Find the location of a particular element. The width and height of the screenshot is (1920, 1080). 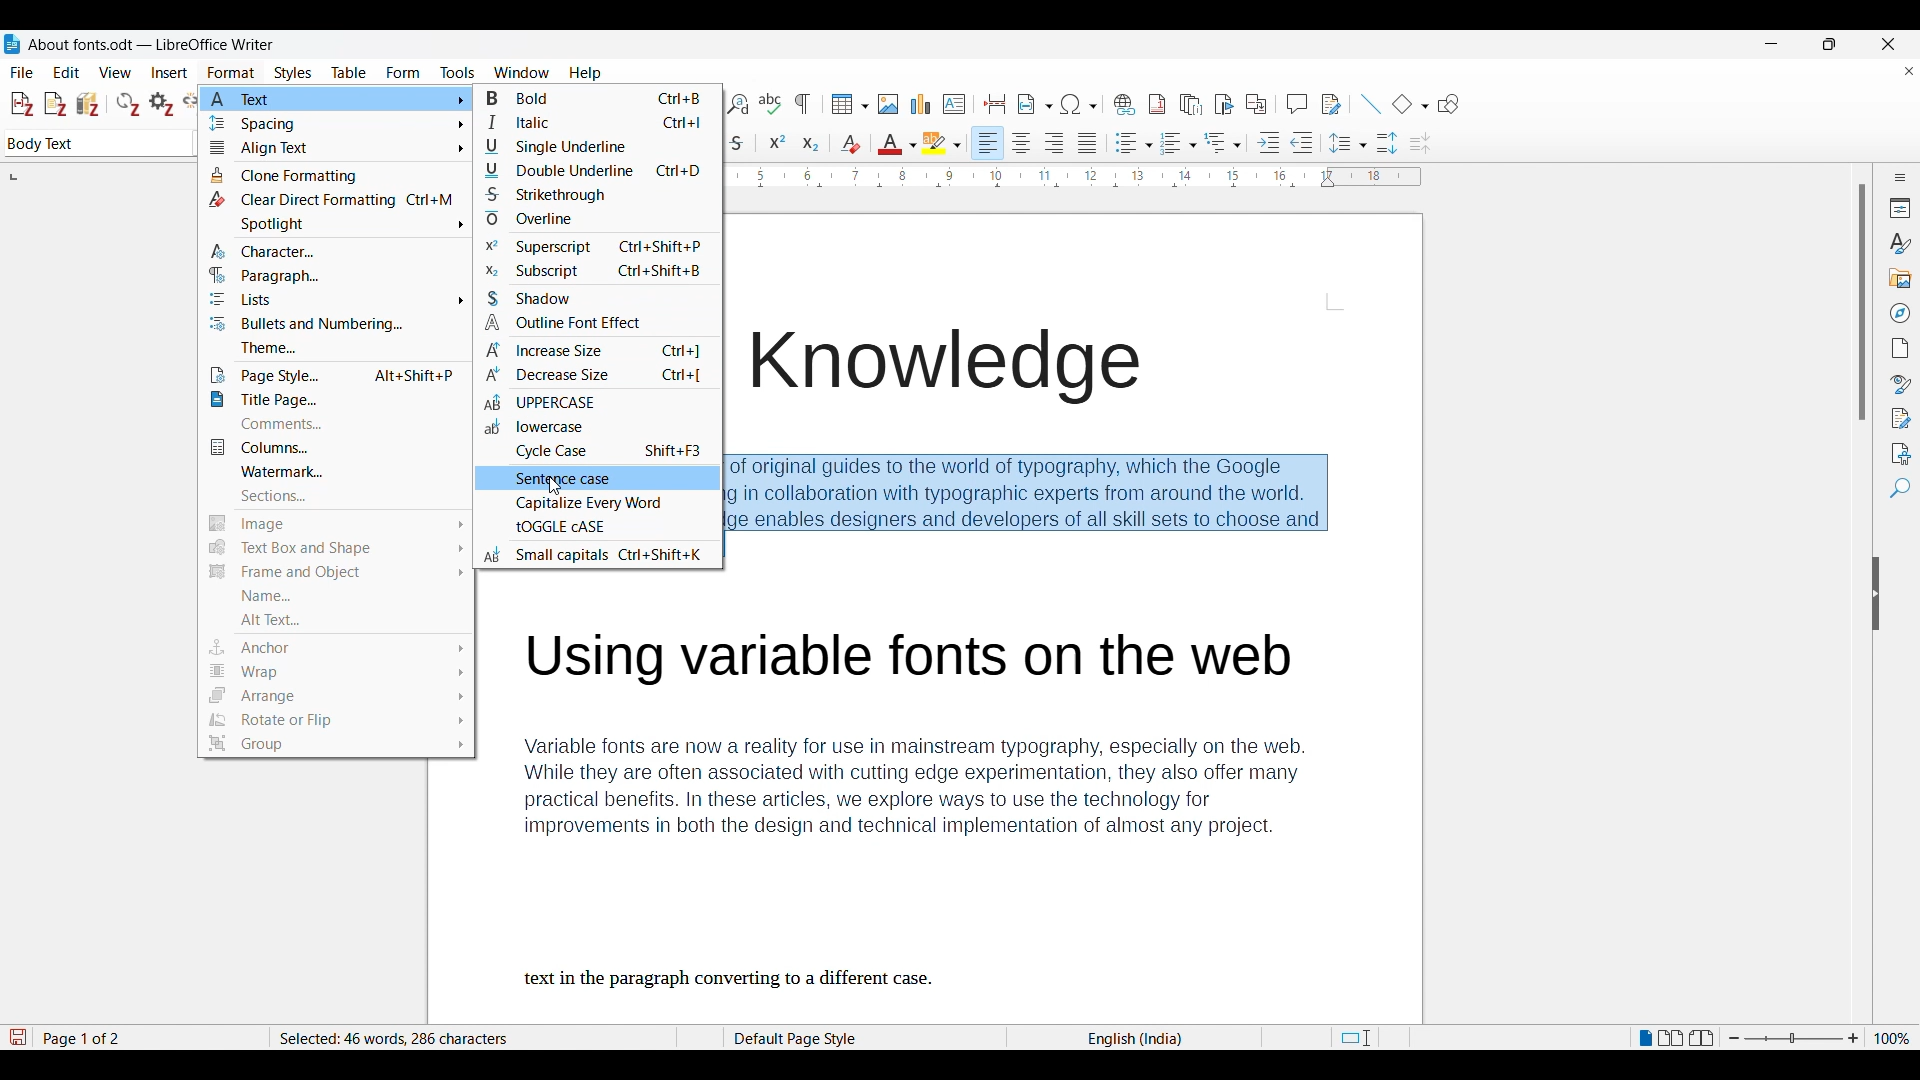

Find and replace is located at coordinates (737, 104).